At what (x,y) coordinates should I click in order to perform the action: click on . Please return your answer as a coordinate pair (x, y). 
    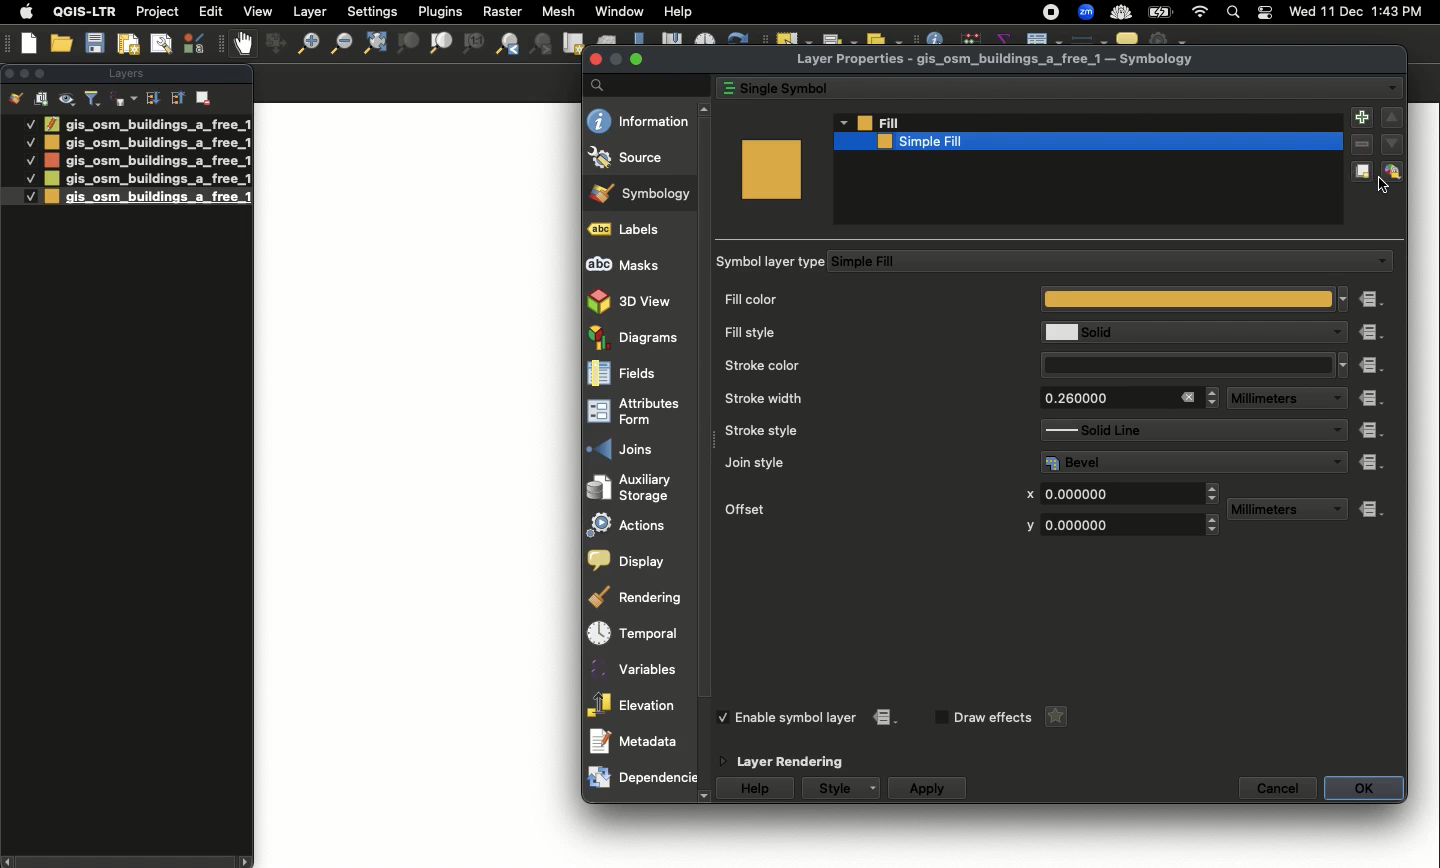
    Looking at the image, I should click on (1373, 334).